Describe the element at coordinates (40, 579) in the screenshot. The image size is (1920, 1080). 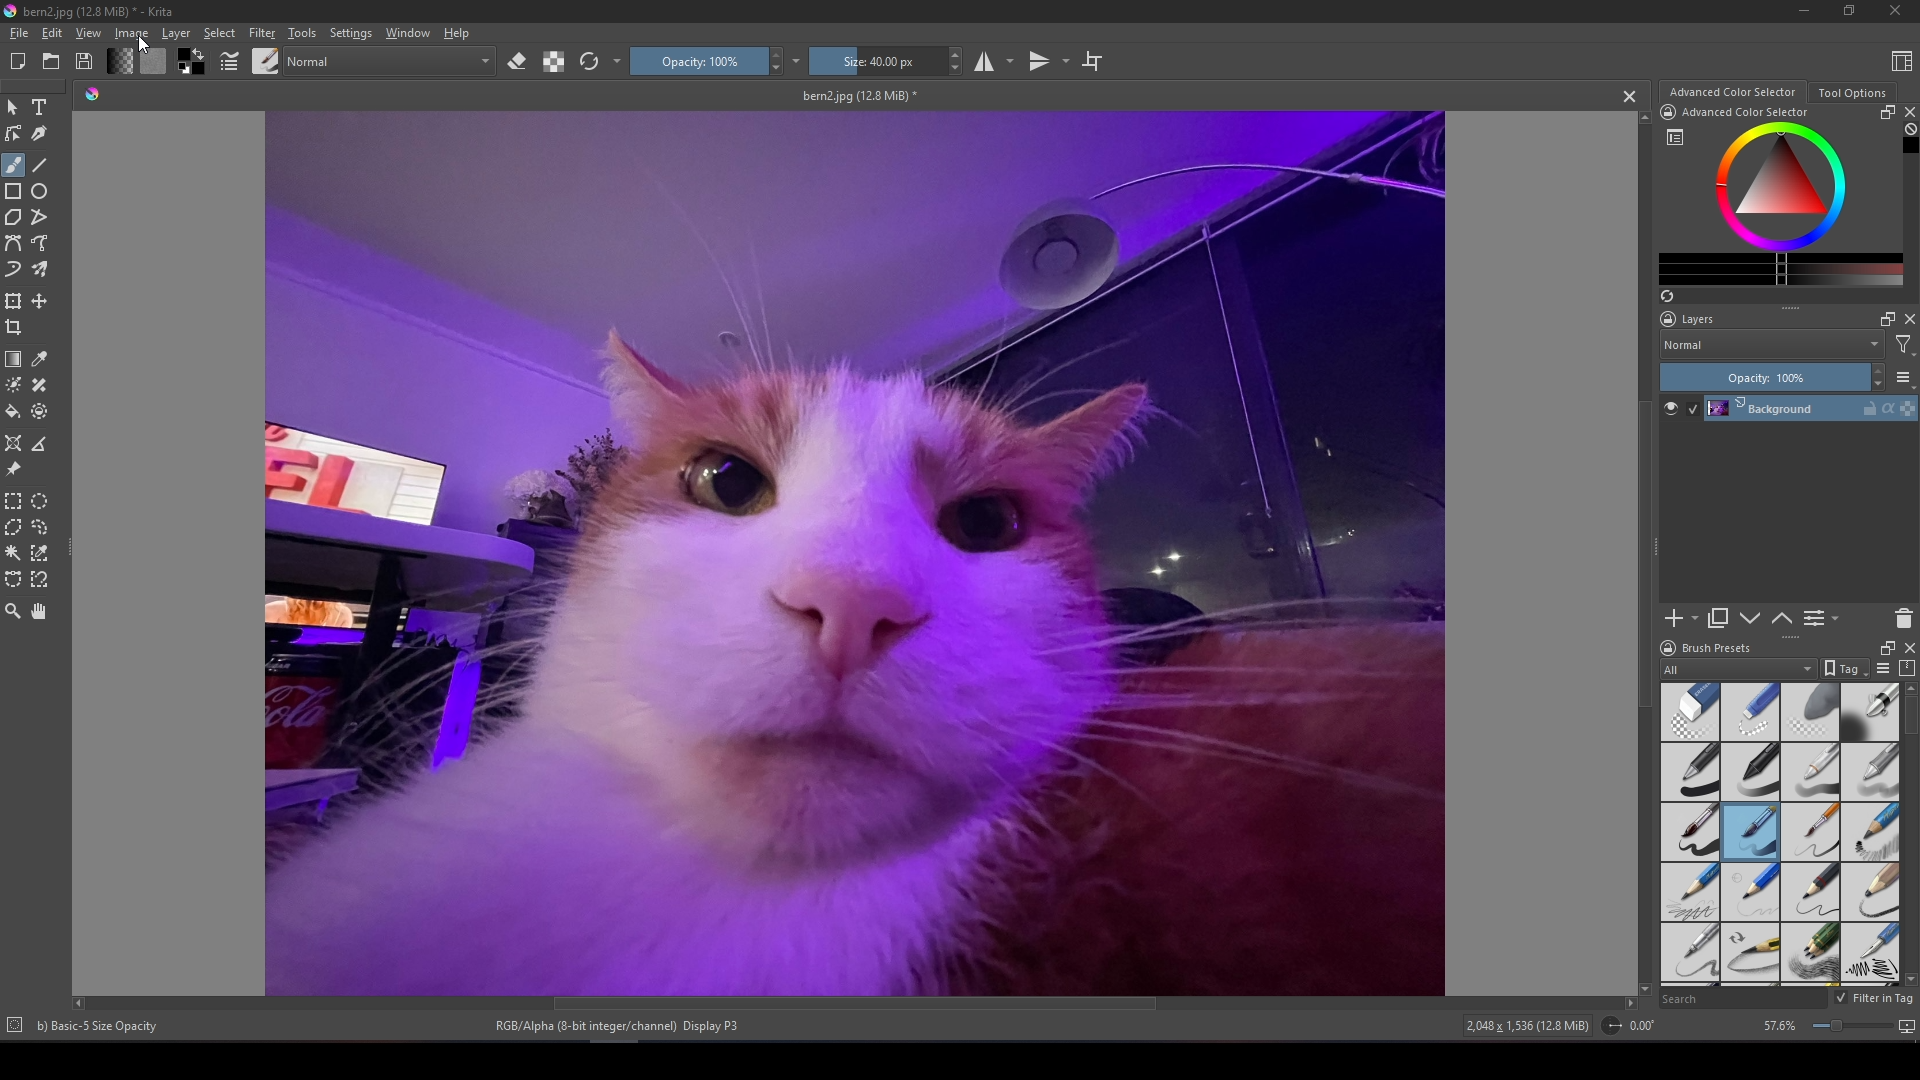
I see `Magnetic curve selection tool` at that location.